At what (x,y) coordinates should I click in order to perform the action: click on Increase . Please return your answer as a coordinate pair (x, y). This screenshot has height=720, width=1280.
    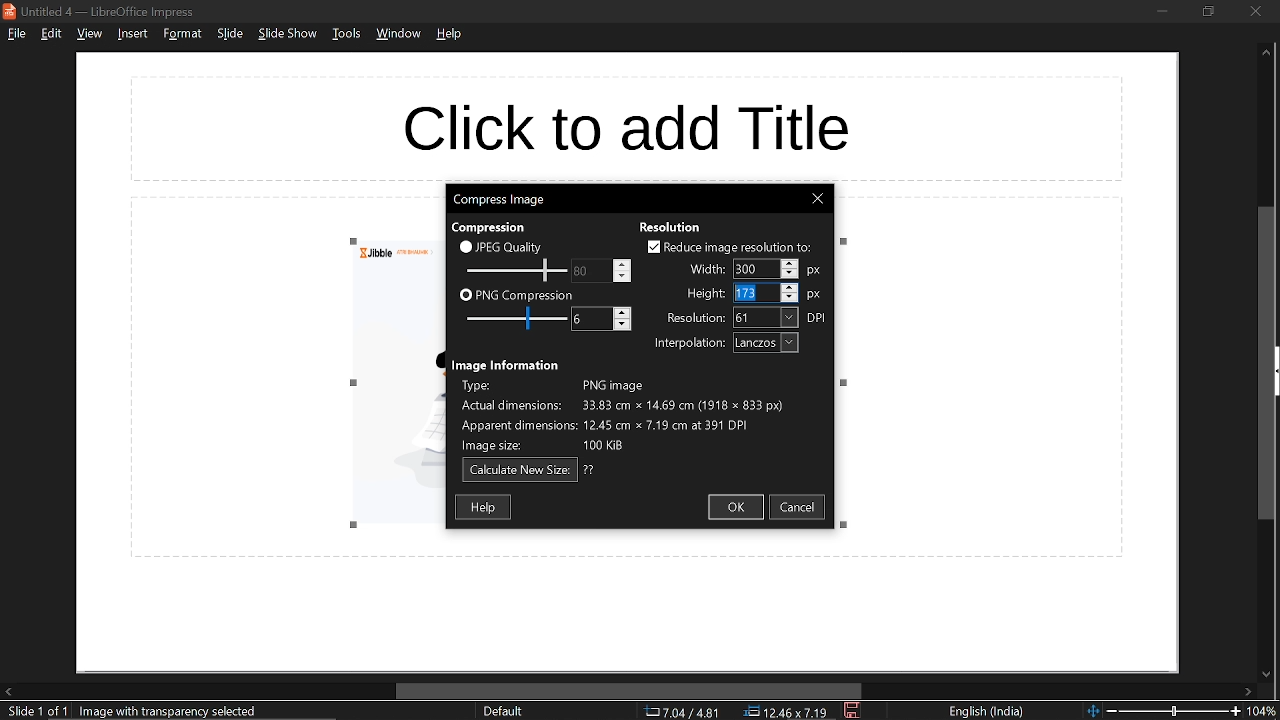
    Looking at the image, I should click on (623, 262).